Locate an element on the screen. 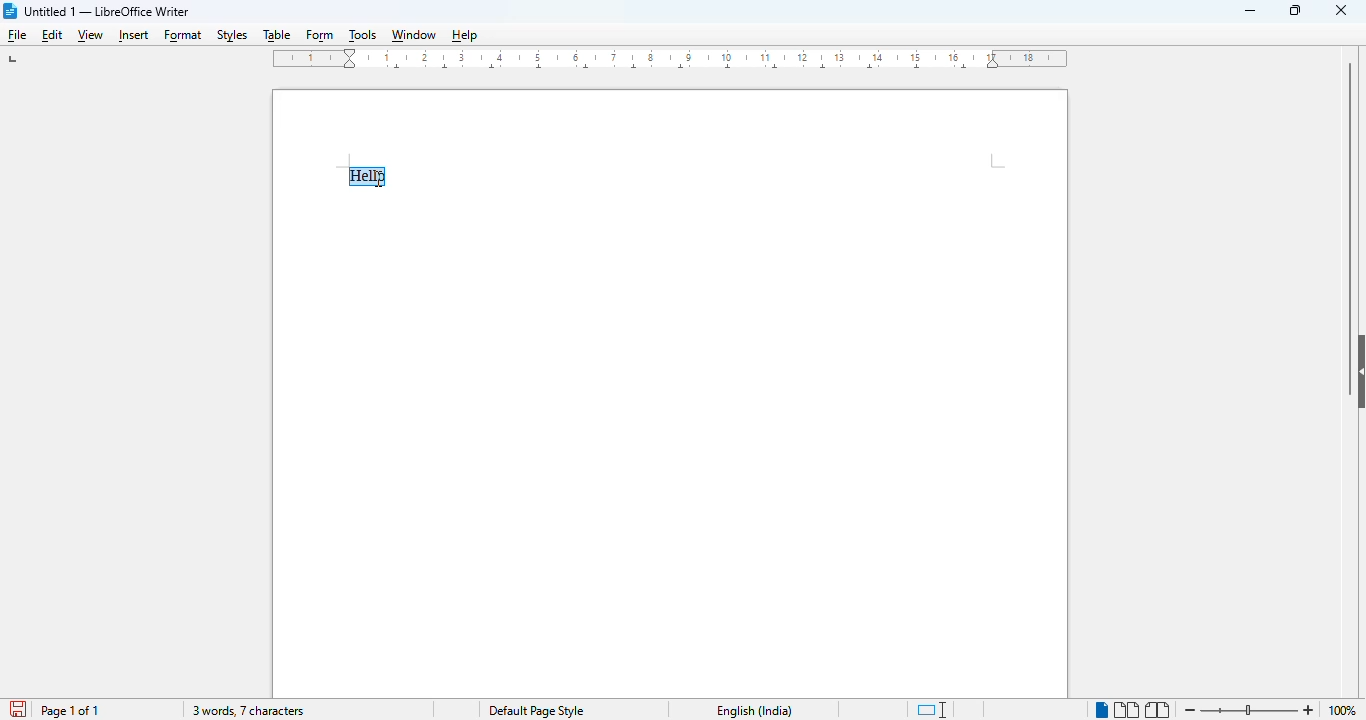 Image resolution: width=1366 pixels, height=720 pixels. standard selection is located at coordinates (932, 709).